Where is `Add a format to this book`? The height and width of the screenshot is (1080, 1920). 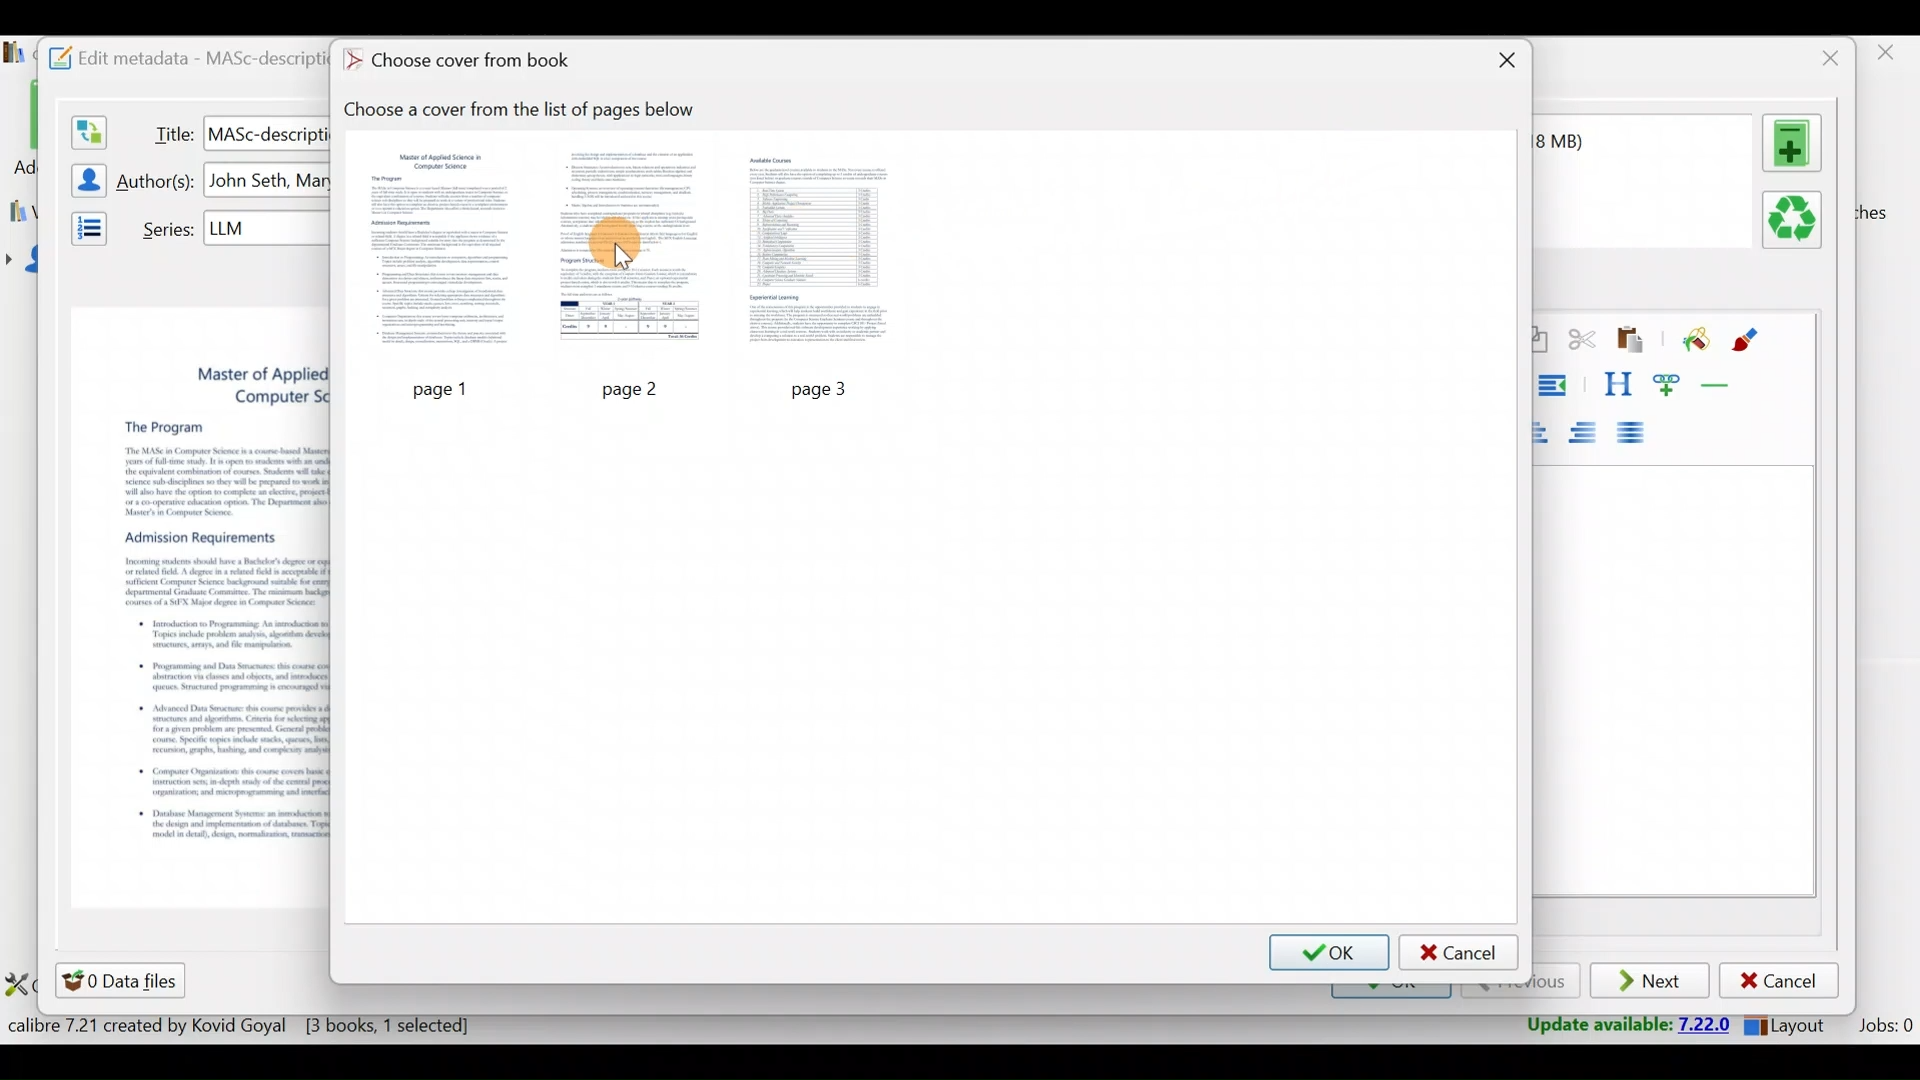 Add a format to this book is located at coordinates (1796, 143).